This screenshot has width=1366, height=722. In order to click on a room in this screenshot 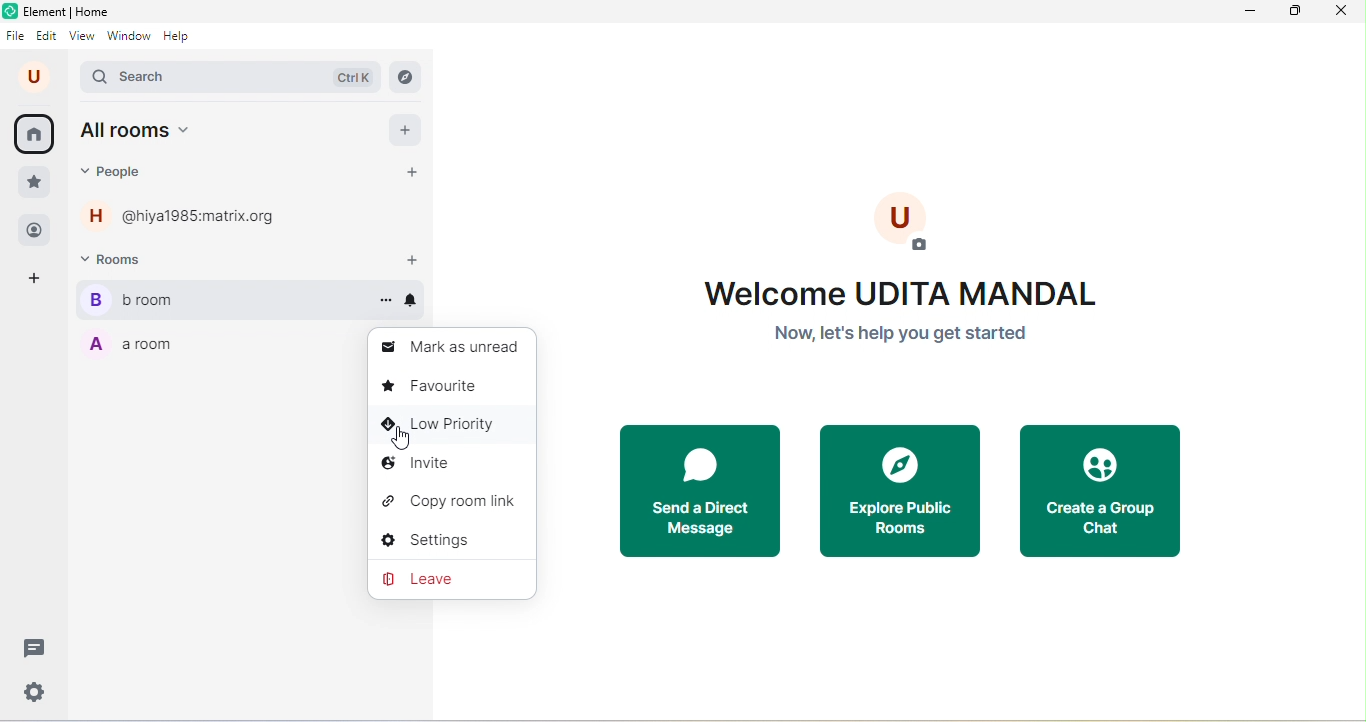, I will do `click(131, 341)`.